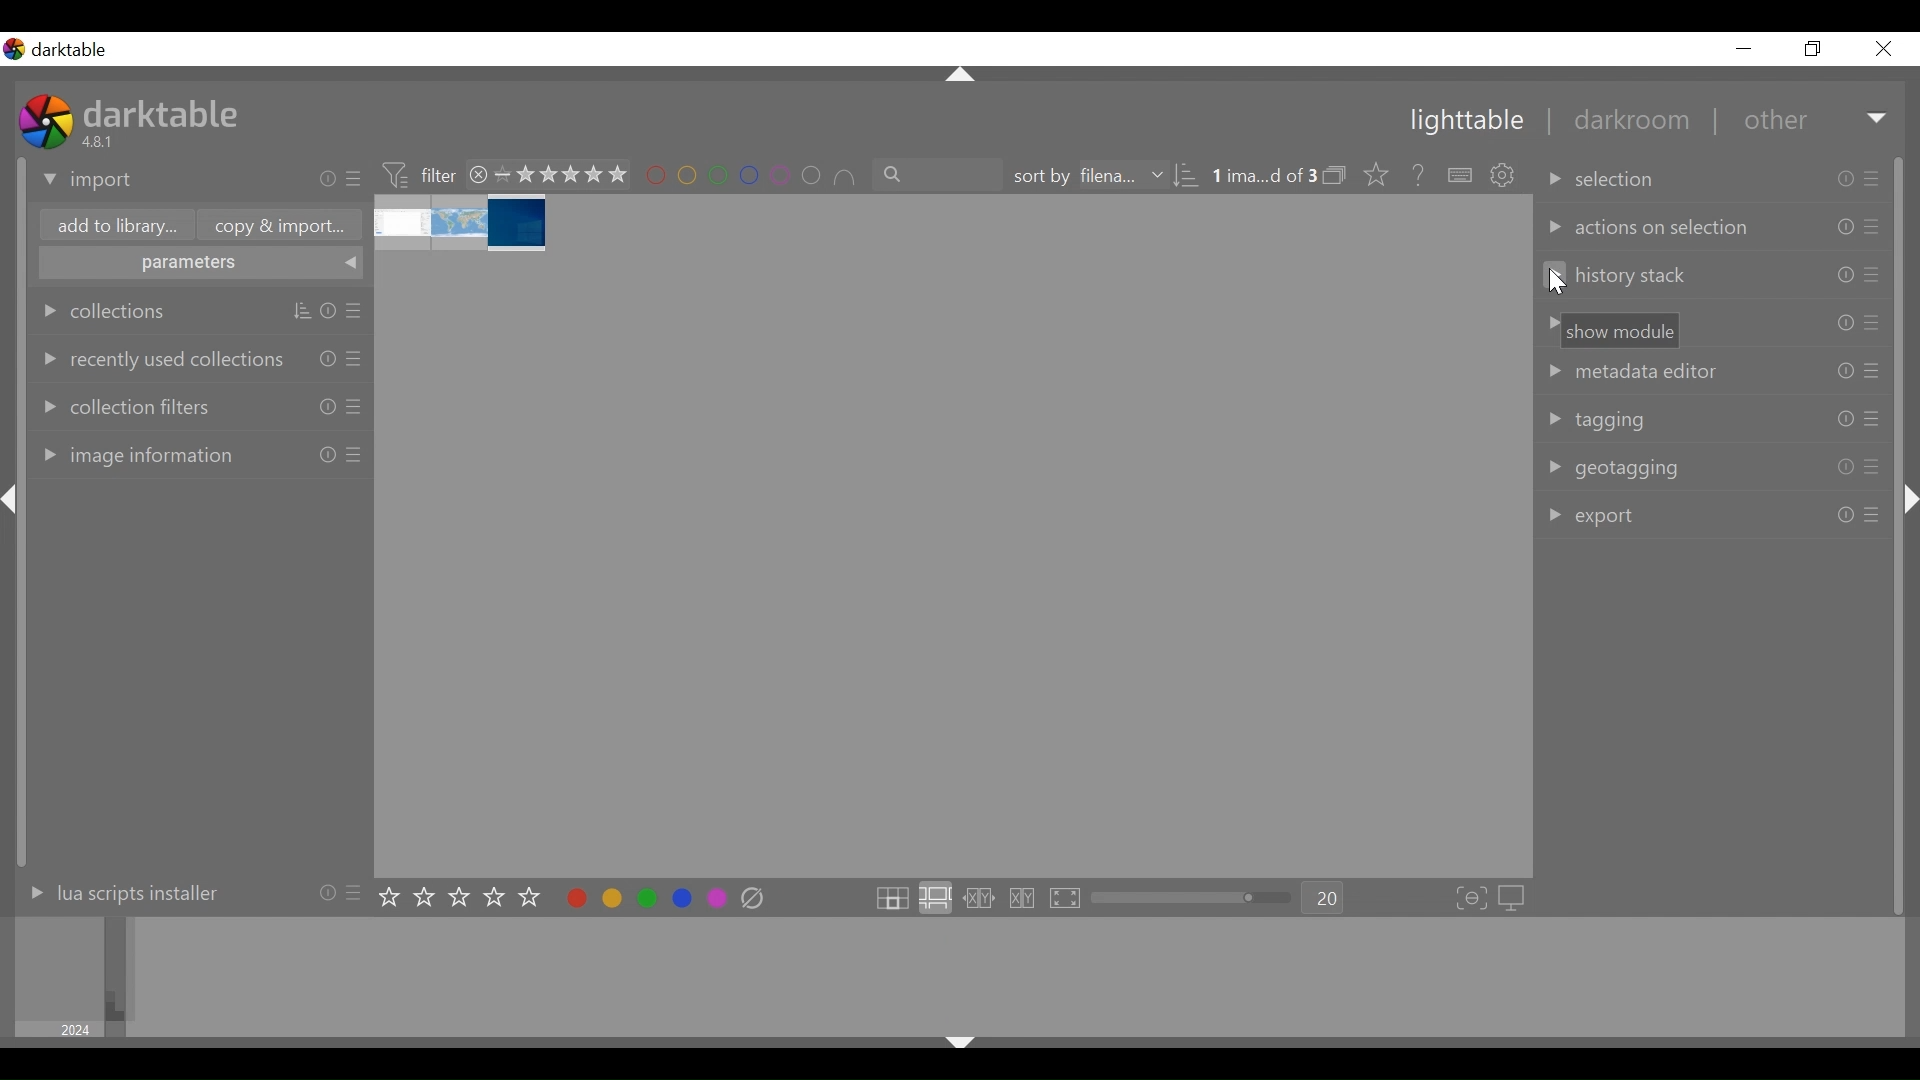  What do you see at coordinates (1875, 177) in the screenshot?
I see `presets` at bounding box center [1875, 177].